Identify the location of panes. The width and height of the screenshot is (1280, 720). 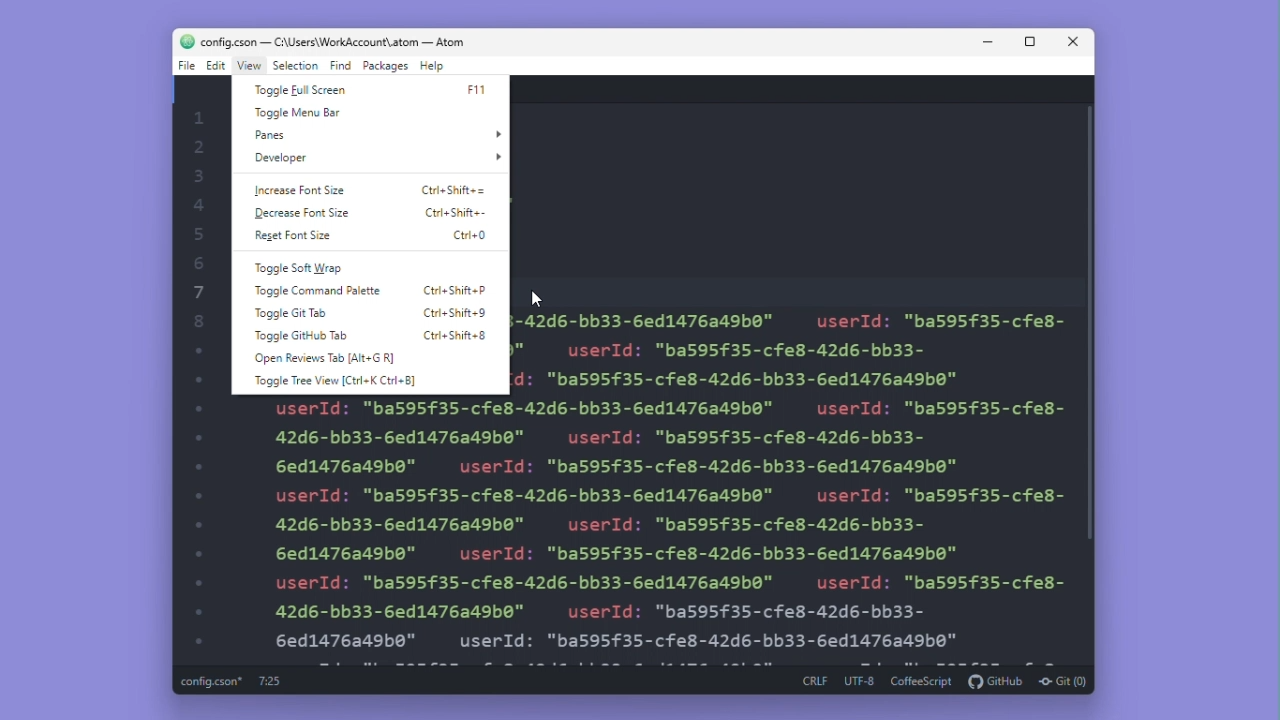
(374, 135).